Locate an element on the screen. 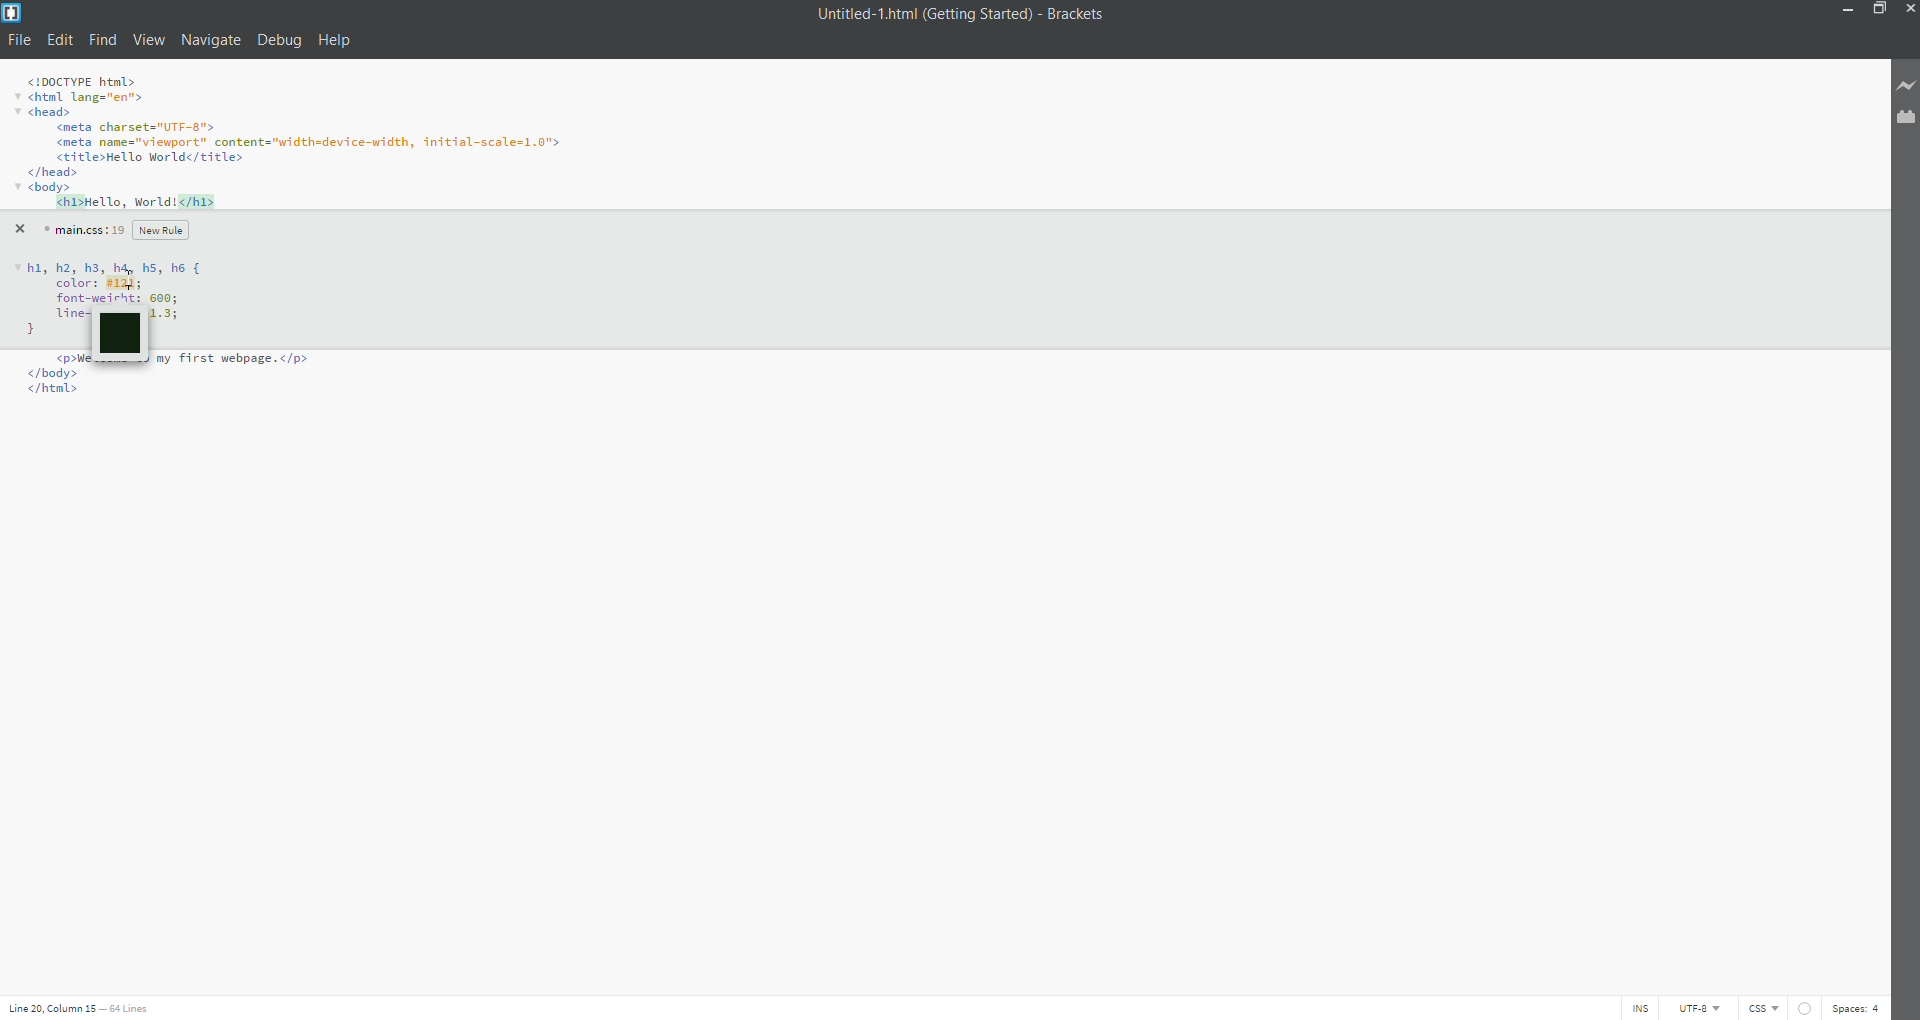  edit is located at coordinates (62, 39).